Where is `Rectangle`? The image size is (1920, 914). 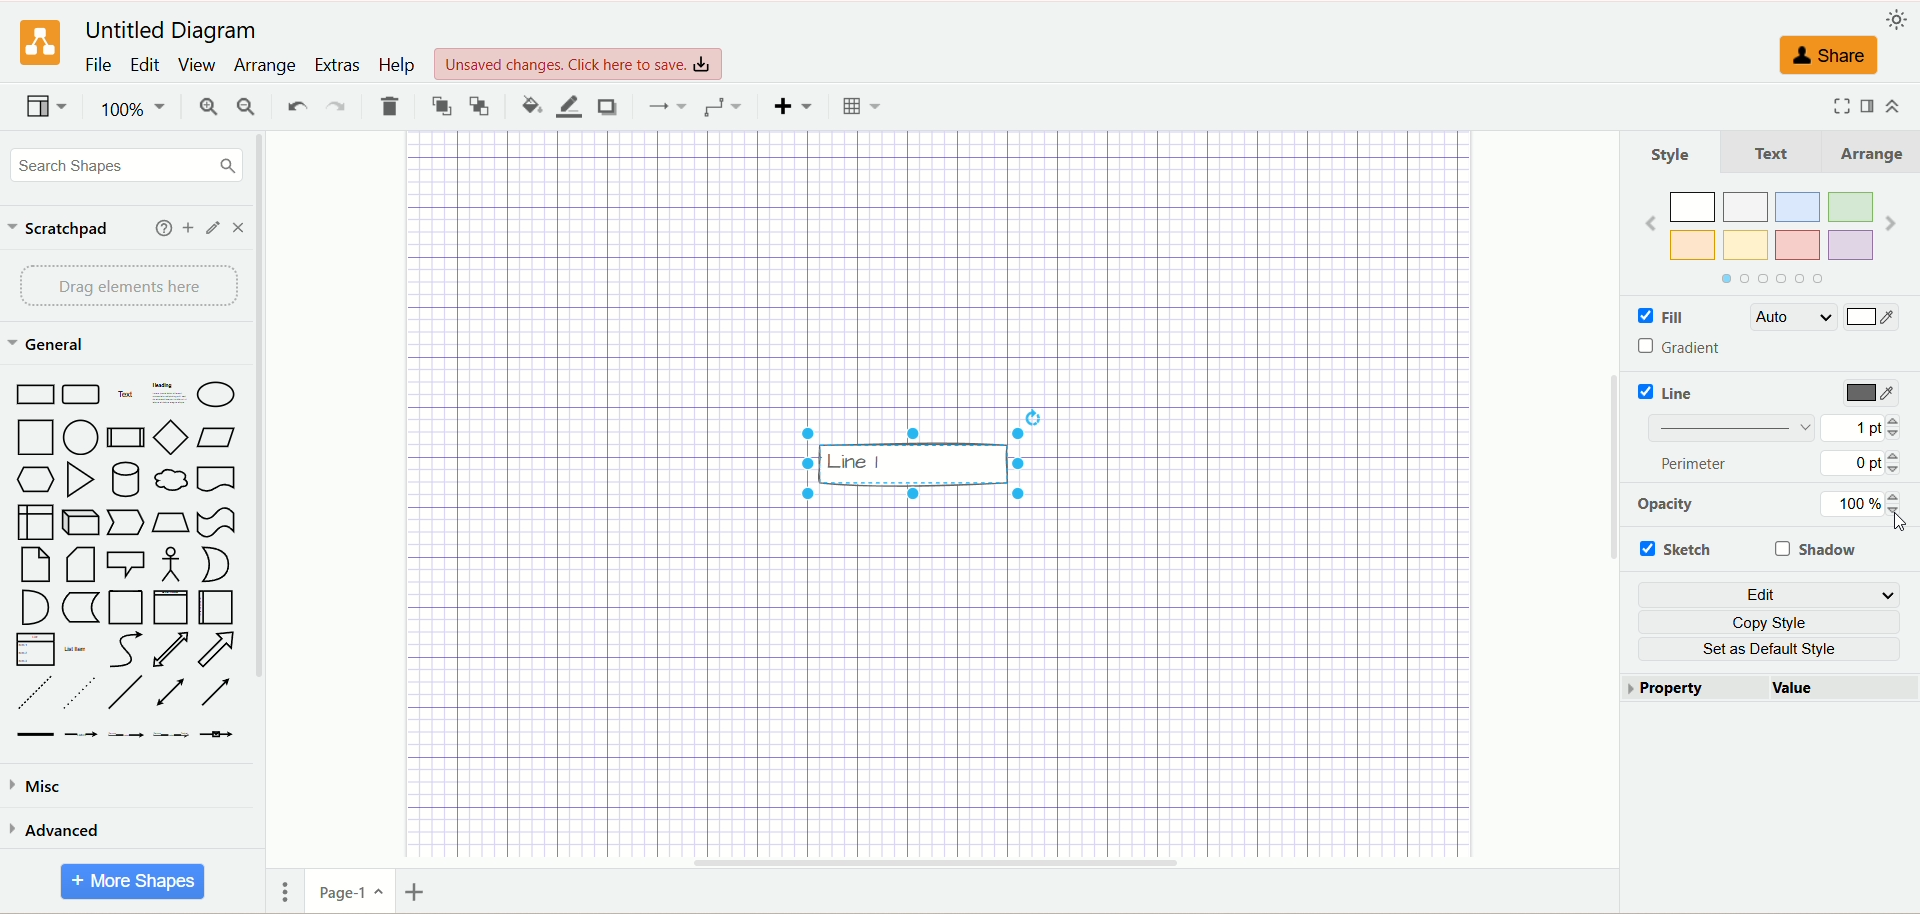 Rectangle is located at coordinates (33, 395).